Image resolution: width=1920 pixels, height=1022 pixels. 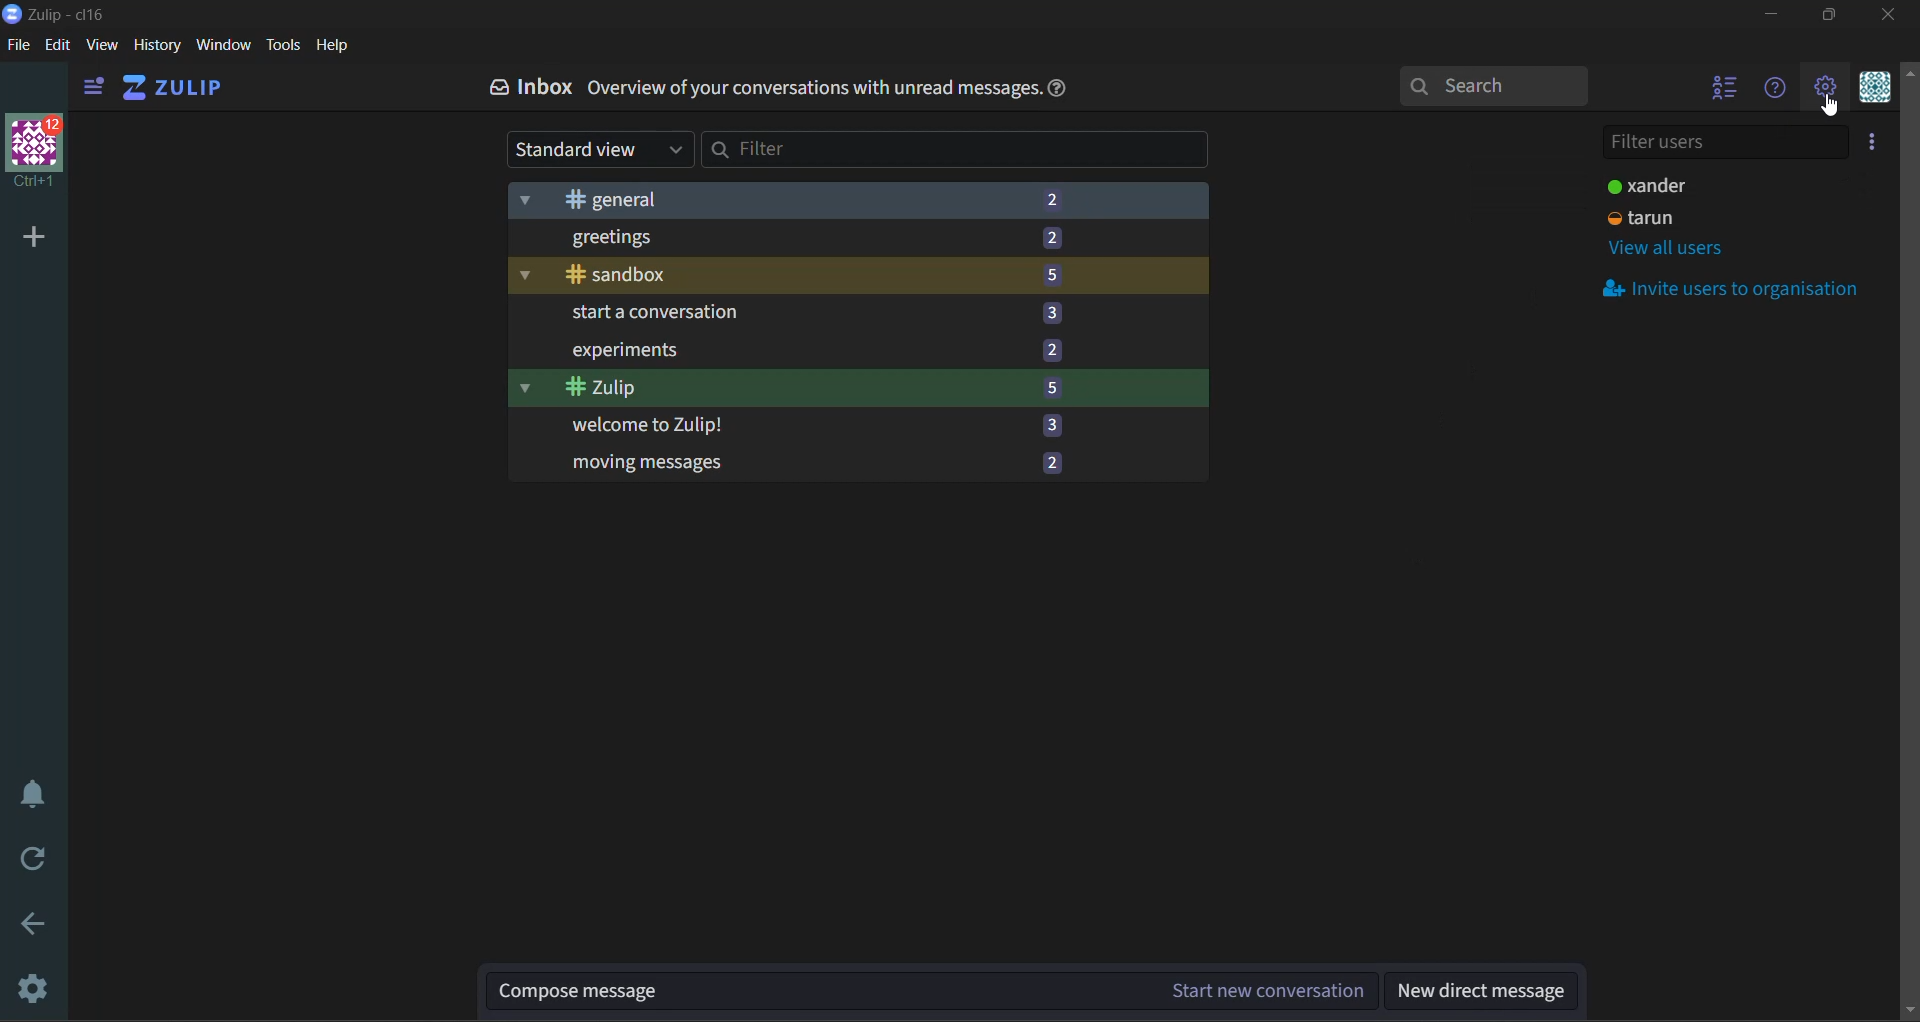 I want to click on new direct message, so click(x=1483, y=991).